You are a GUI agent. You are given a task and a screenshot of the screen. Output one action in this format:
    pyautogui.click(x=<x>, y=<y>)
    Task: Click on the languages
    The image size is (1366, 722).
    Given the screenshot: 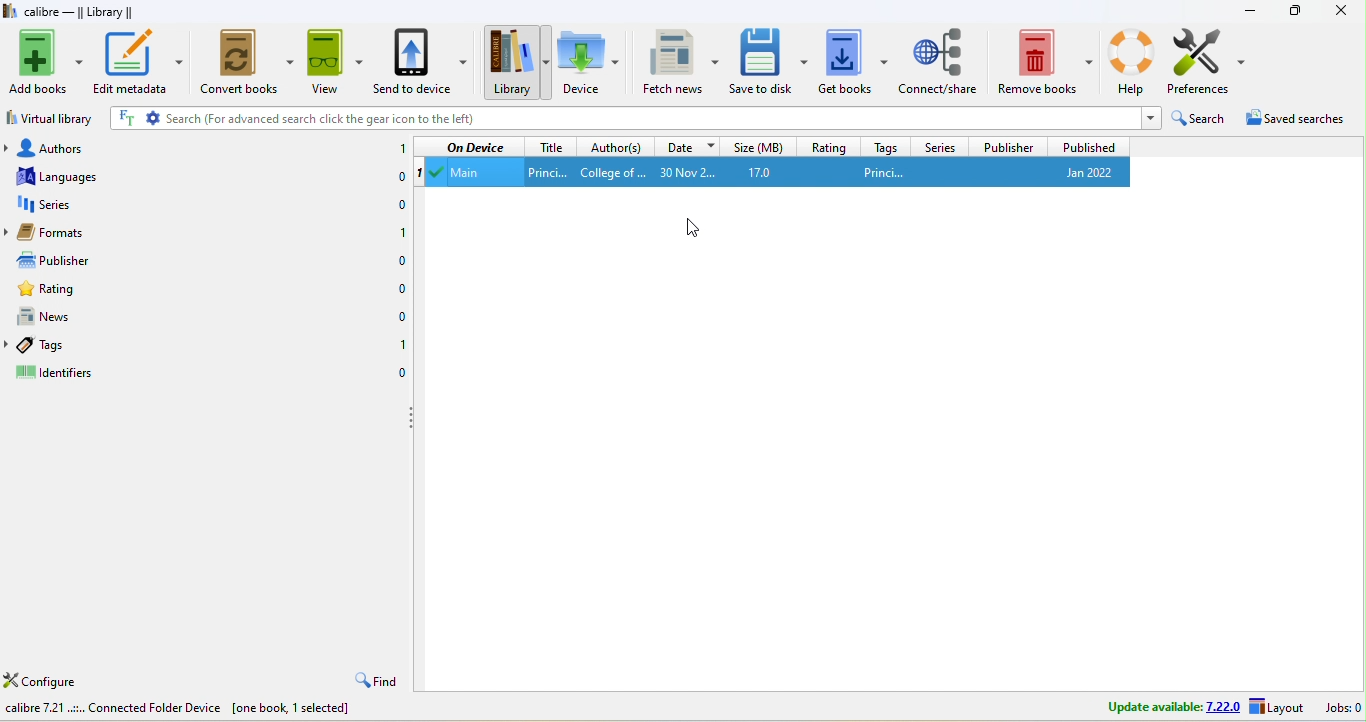 What is the action you would take?
    pyautogui.click(x=56, y=175)
    